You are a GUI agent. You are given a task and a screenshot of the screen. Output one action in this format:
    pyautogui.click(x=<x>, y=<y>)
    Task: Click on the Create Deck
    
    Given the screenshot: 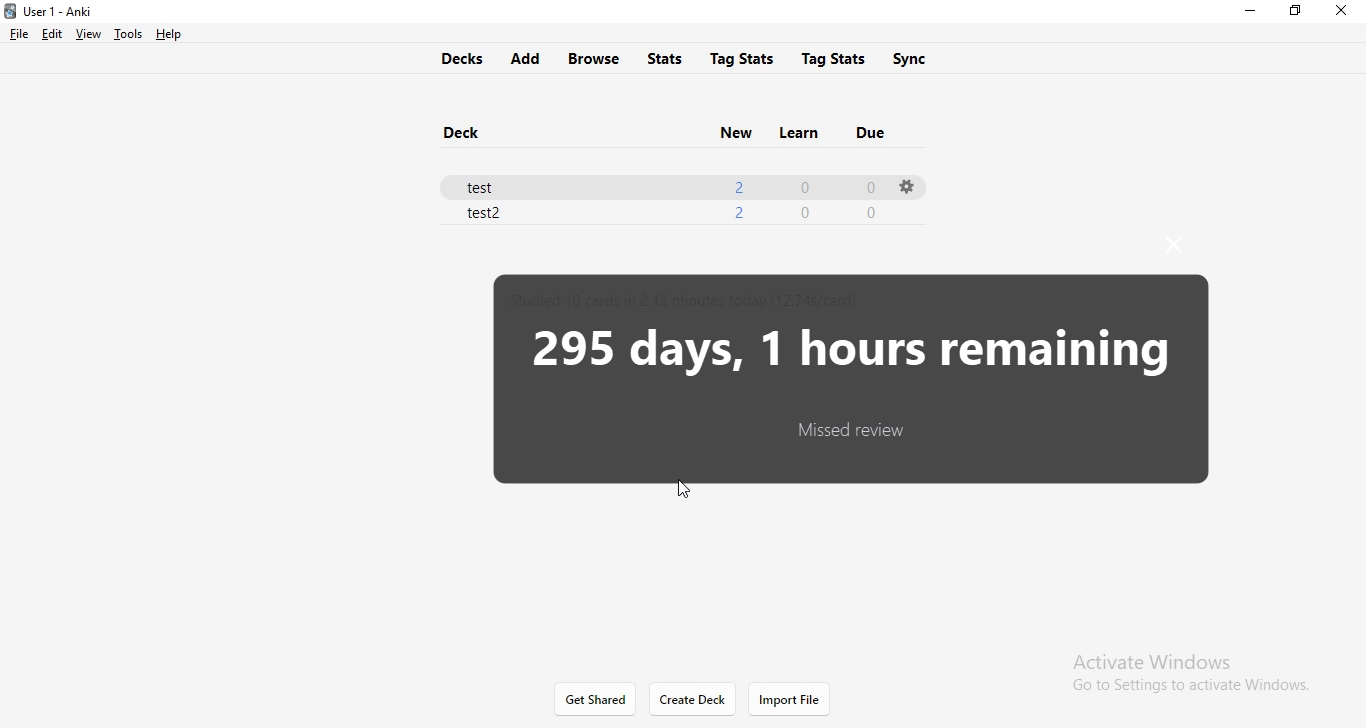 What is the action you would take?
    pyautogui.click(x=691, y=697)
    